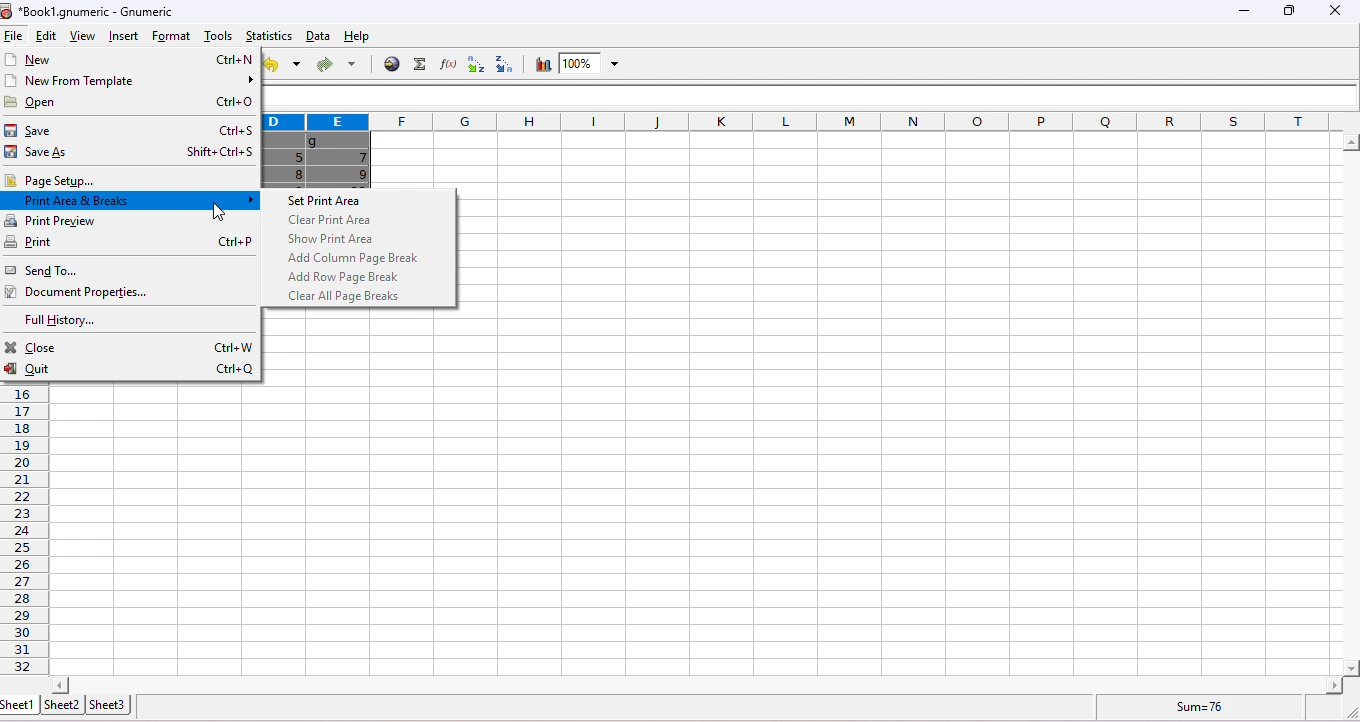  What do you see at coordinates (318, 36) in the screenshot?
I see `data` at bounding box center [318, 36].